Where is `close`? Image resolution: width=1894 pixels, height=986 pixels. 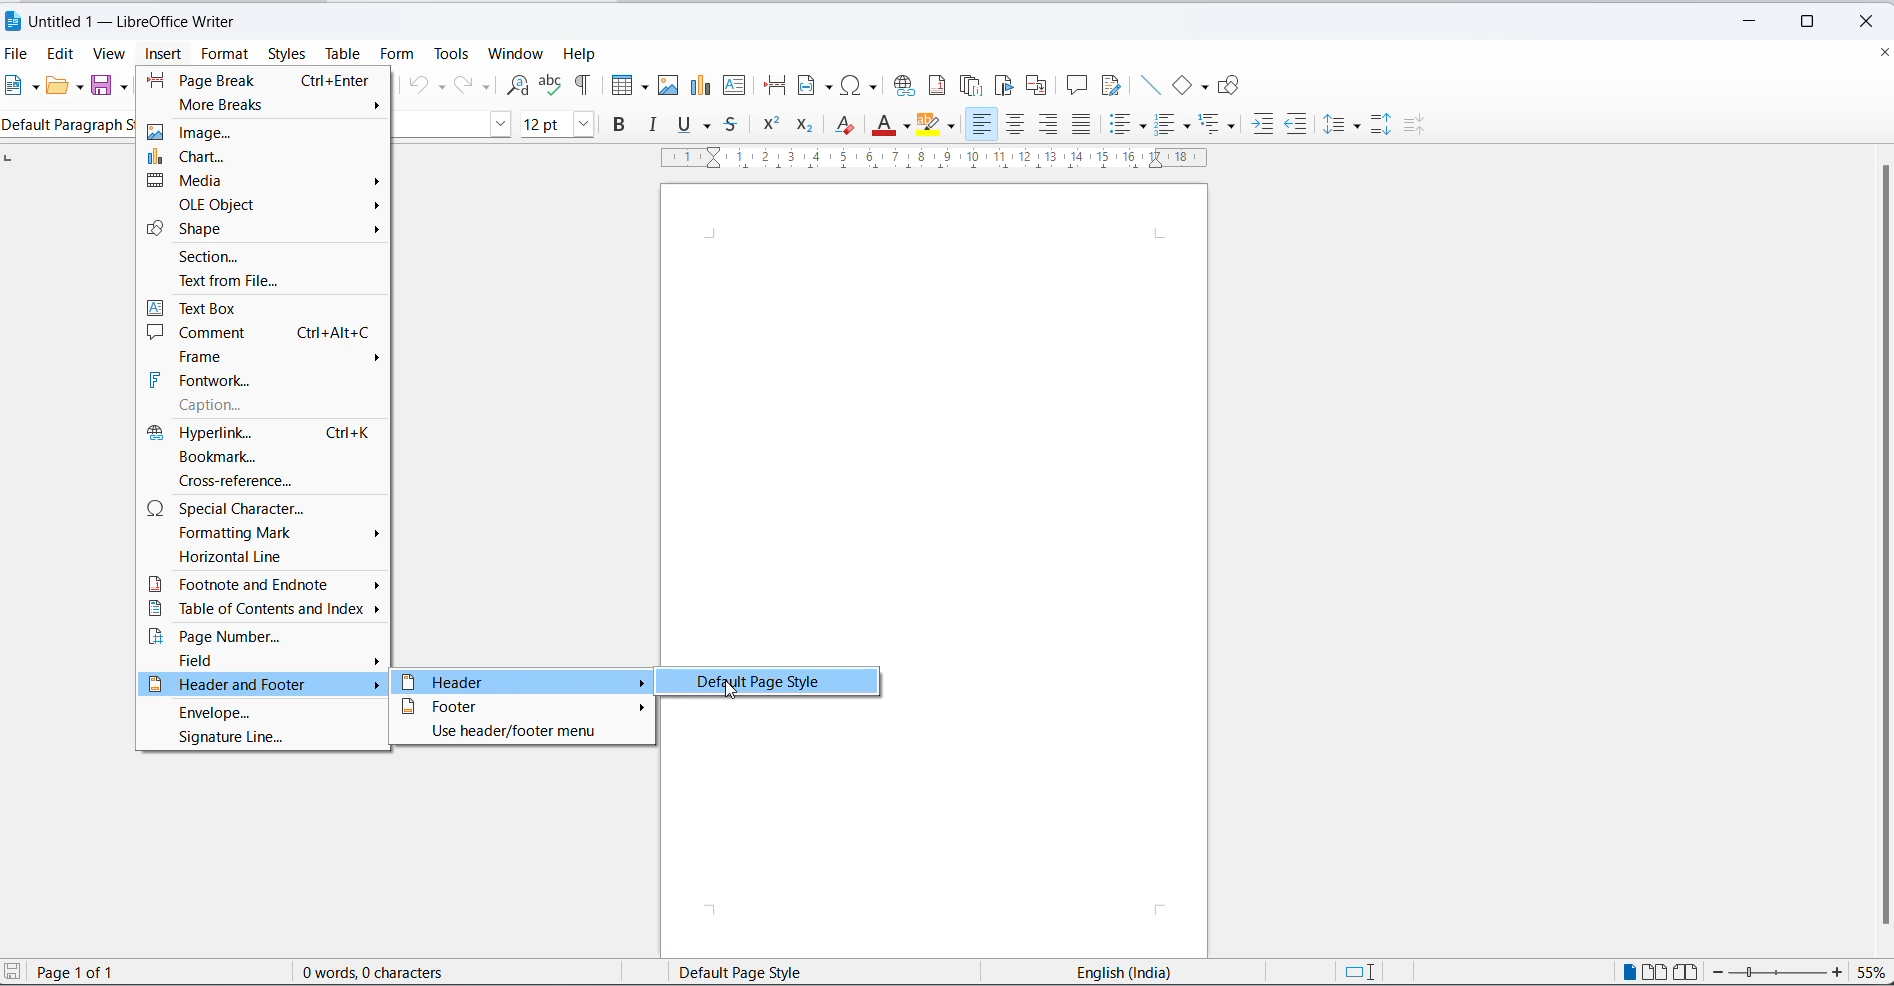
close is located at coordinates (1873, 19).